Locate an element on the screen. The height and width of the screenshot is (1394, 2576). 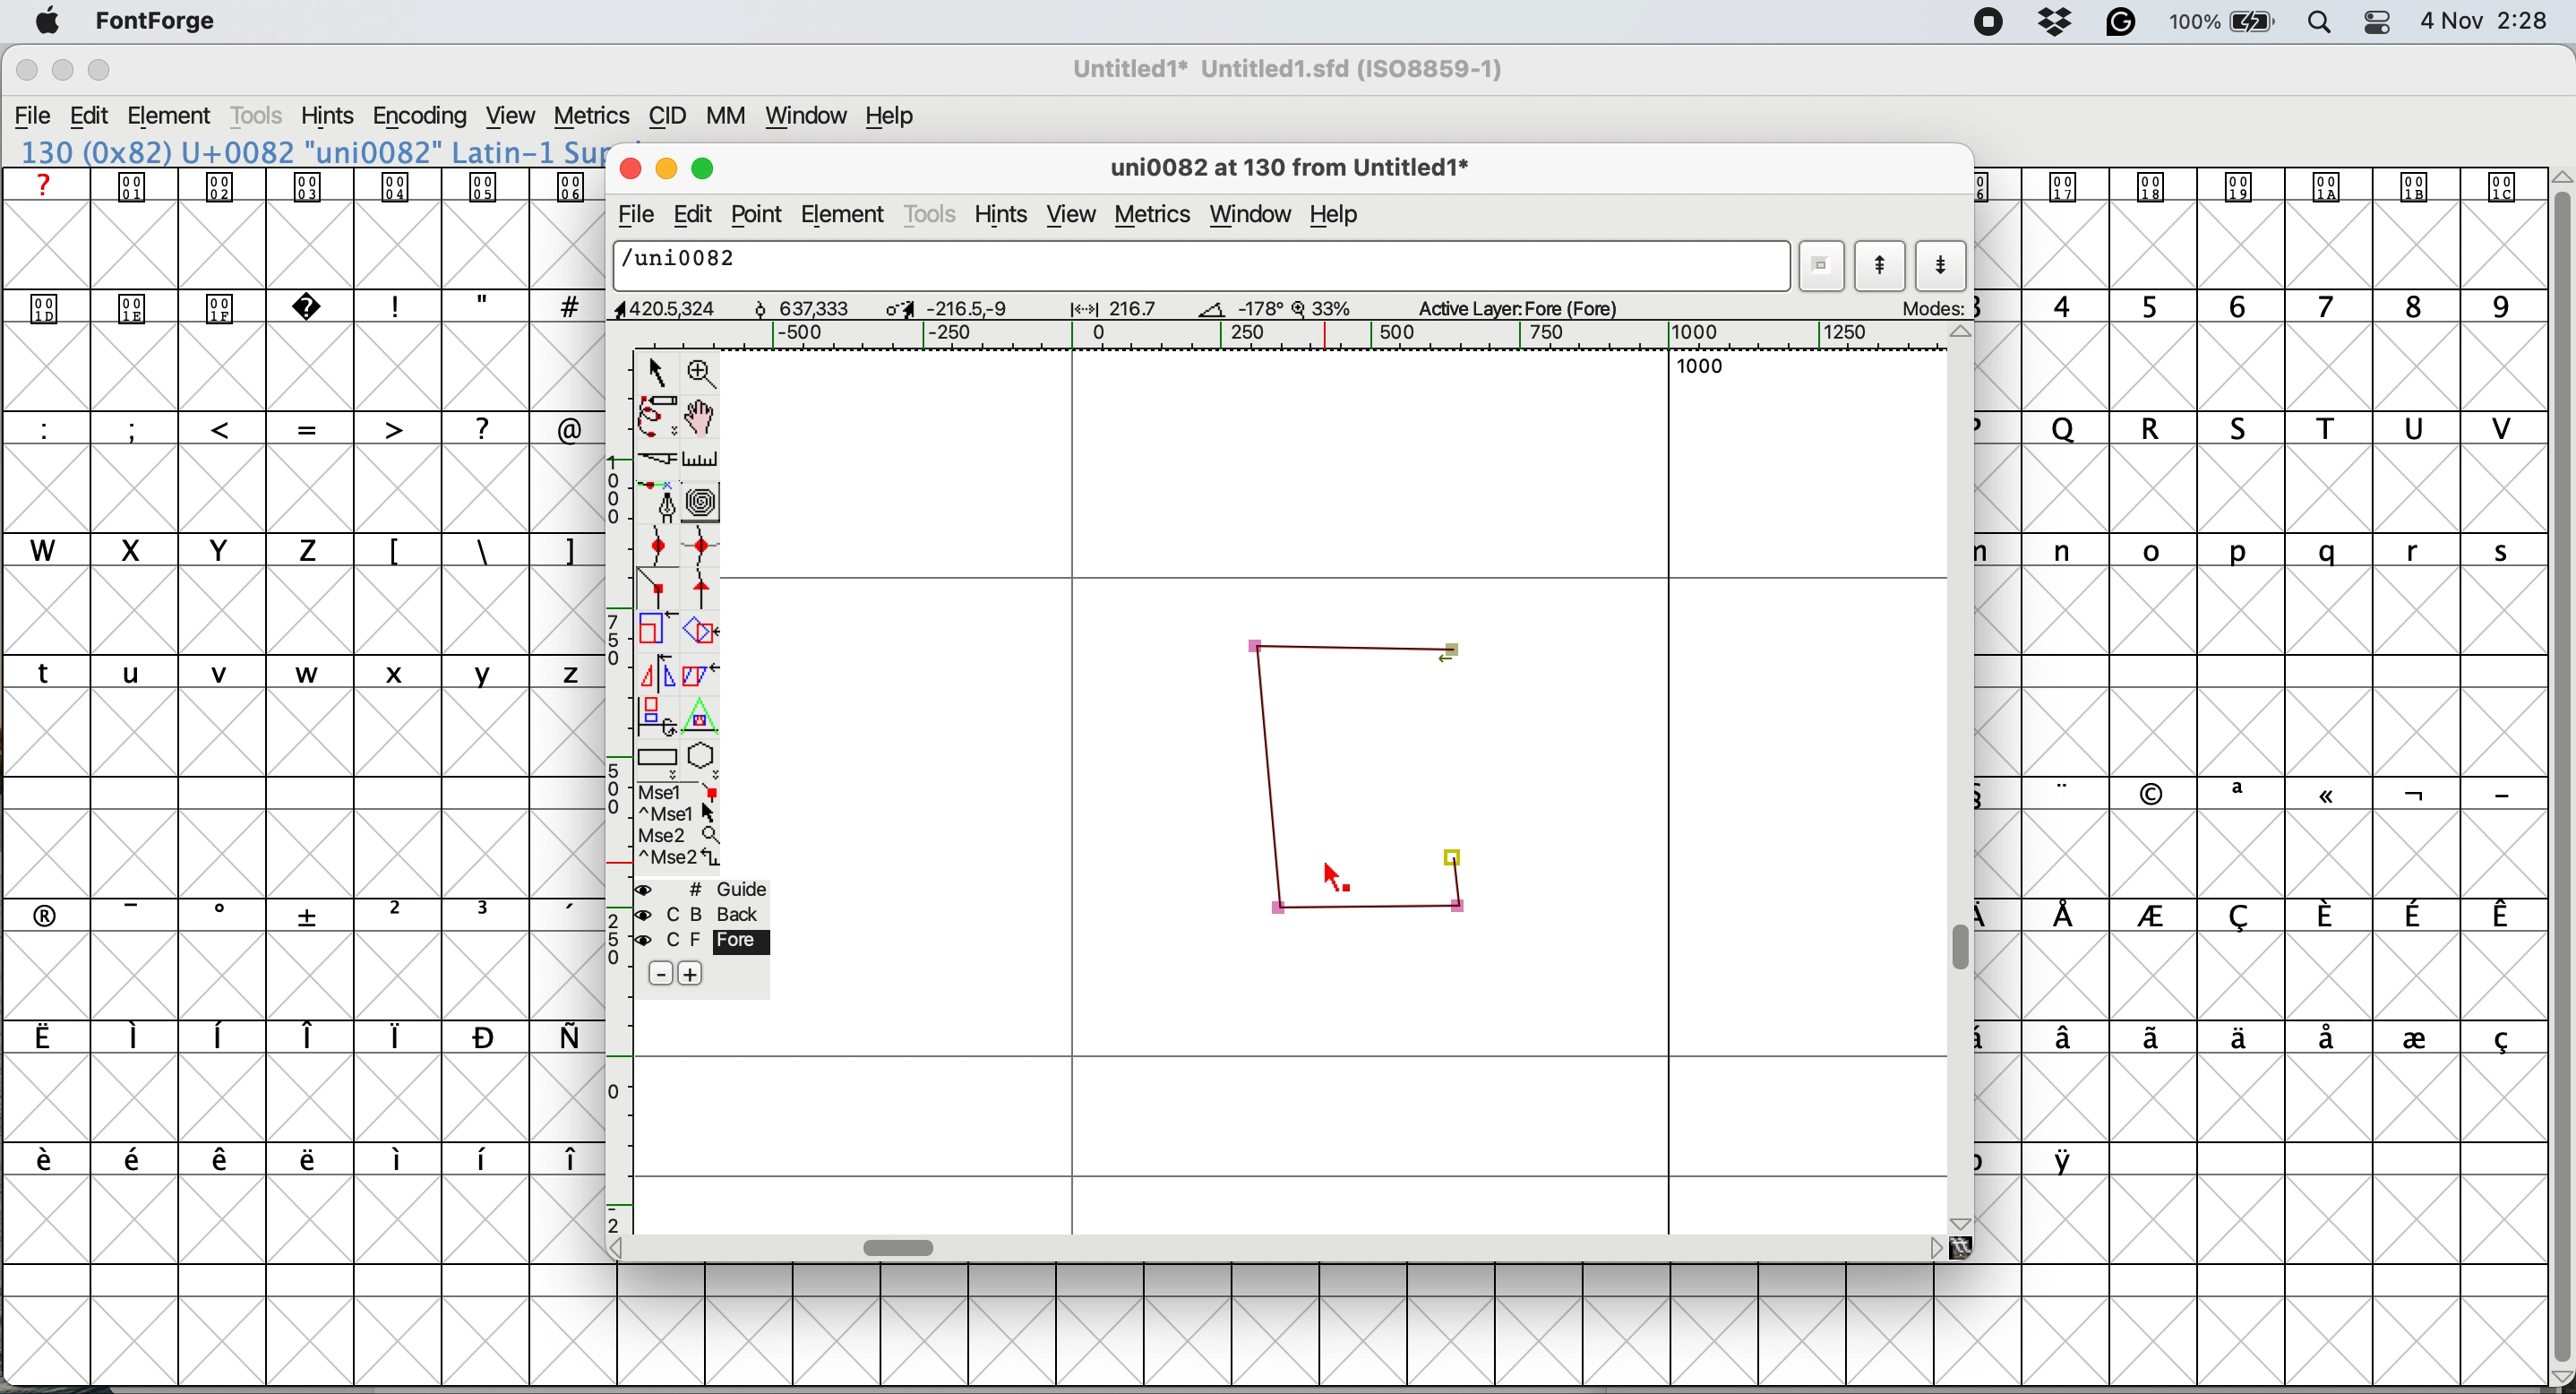
symbols is located at coordinates (317, 913).